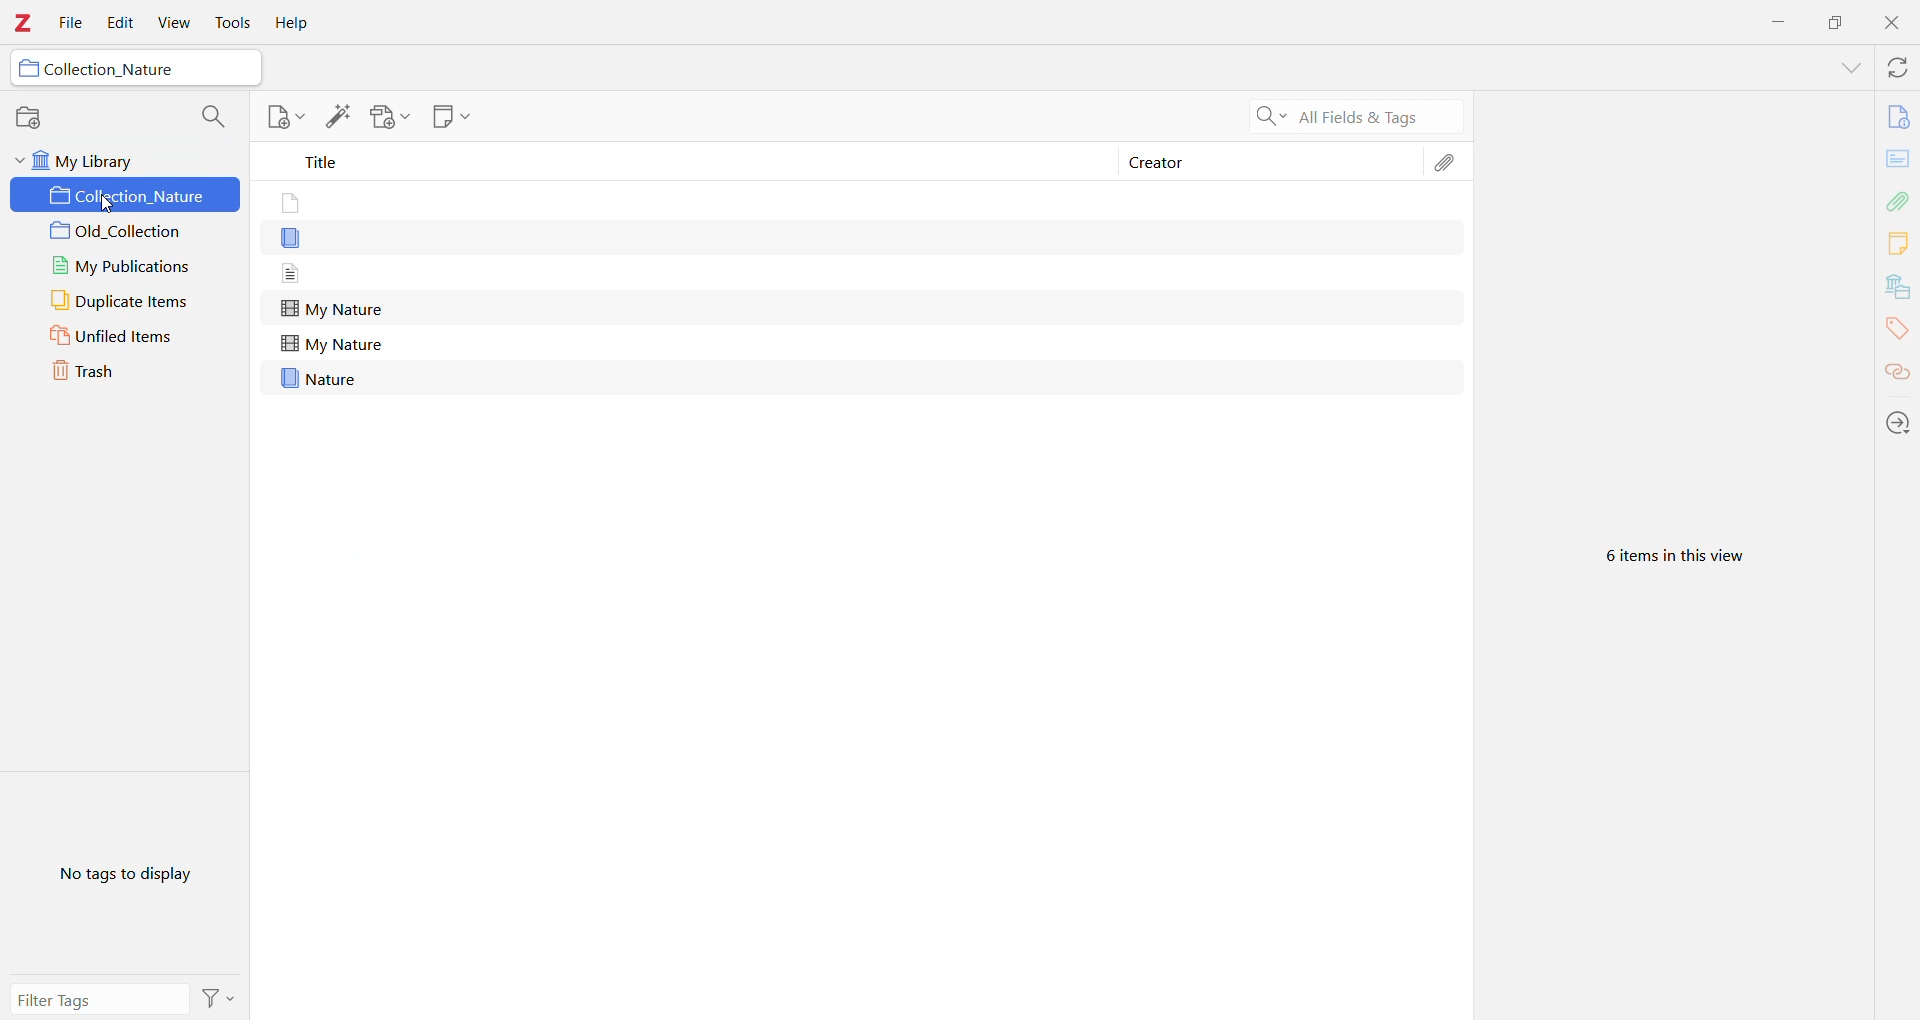  Describe the element at coordinates (1898, 424) in the screenshot. I see `Actions` at that location.